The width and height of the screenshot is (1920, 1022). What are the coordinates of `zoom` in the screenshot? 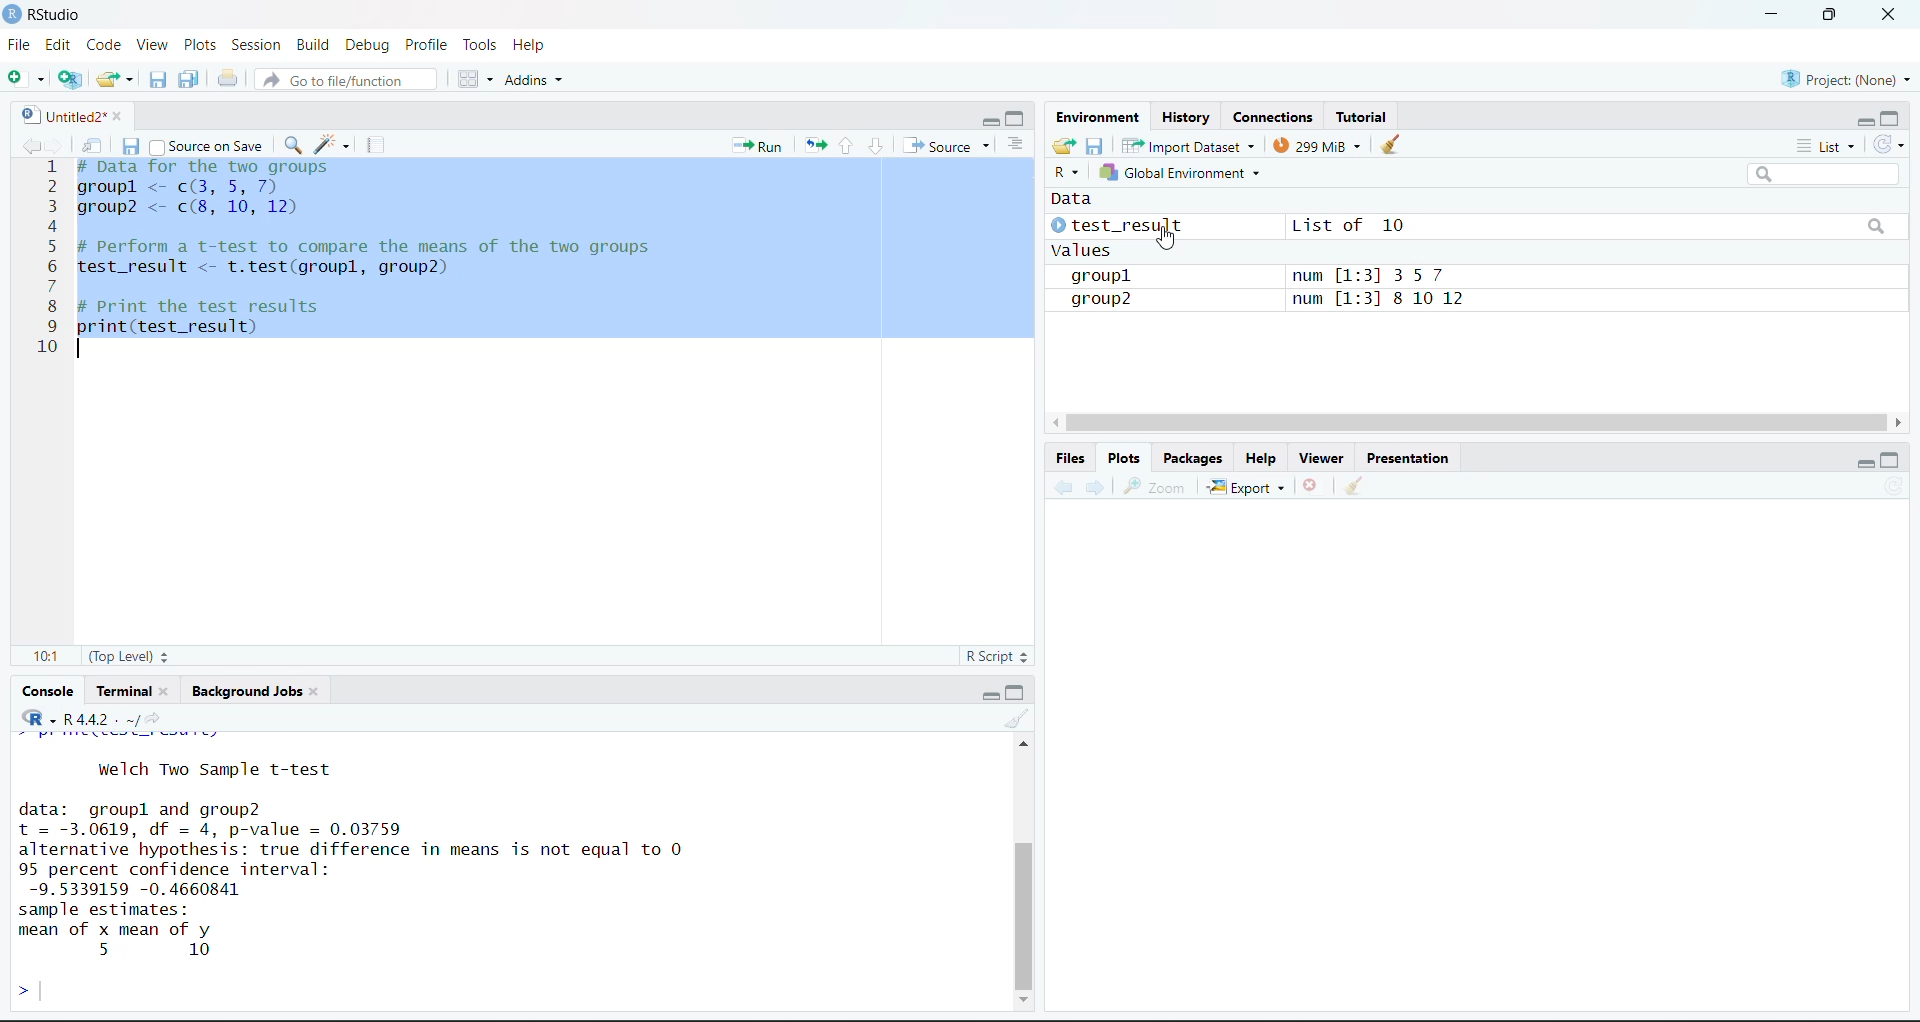 It's located at (1152, 485).